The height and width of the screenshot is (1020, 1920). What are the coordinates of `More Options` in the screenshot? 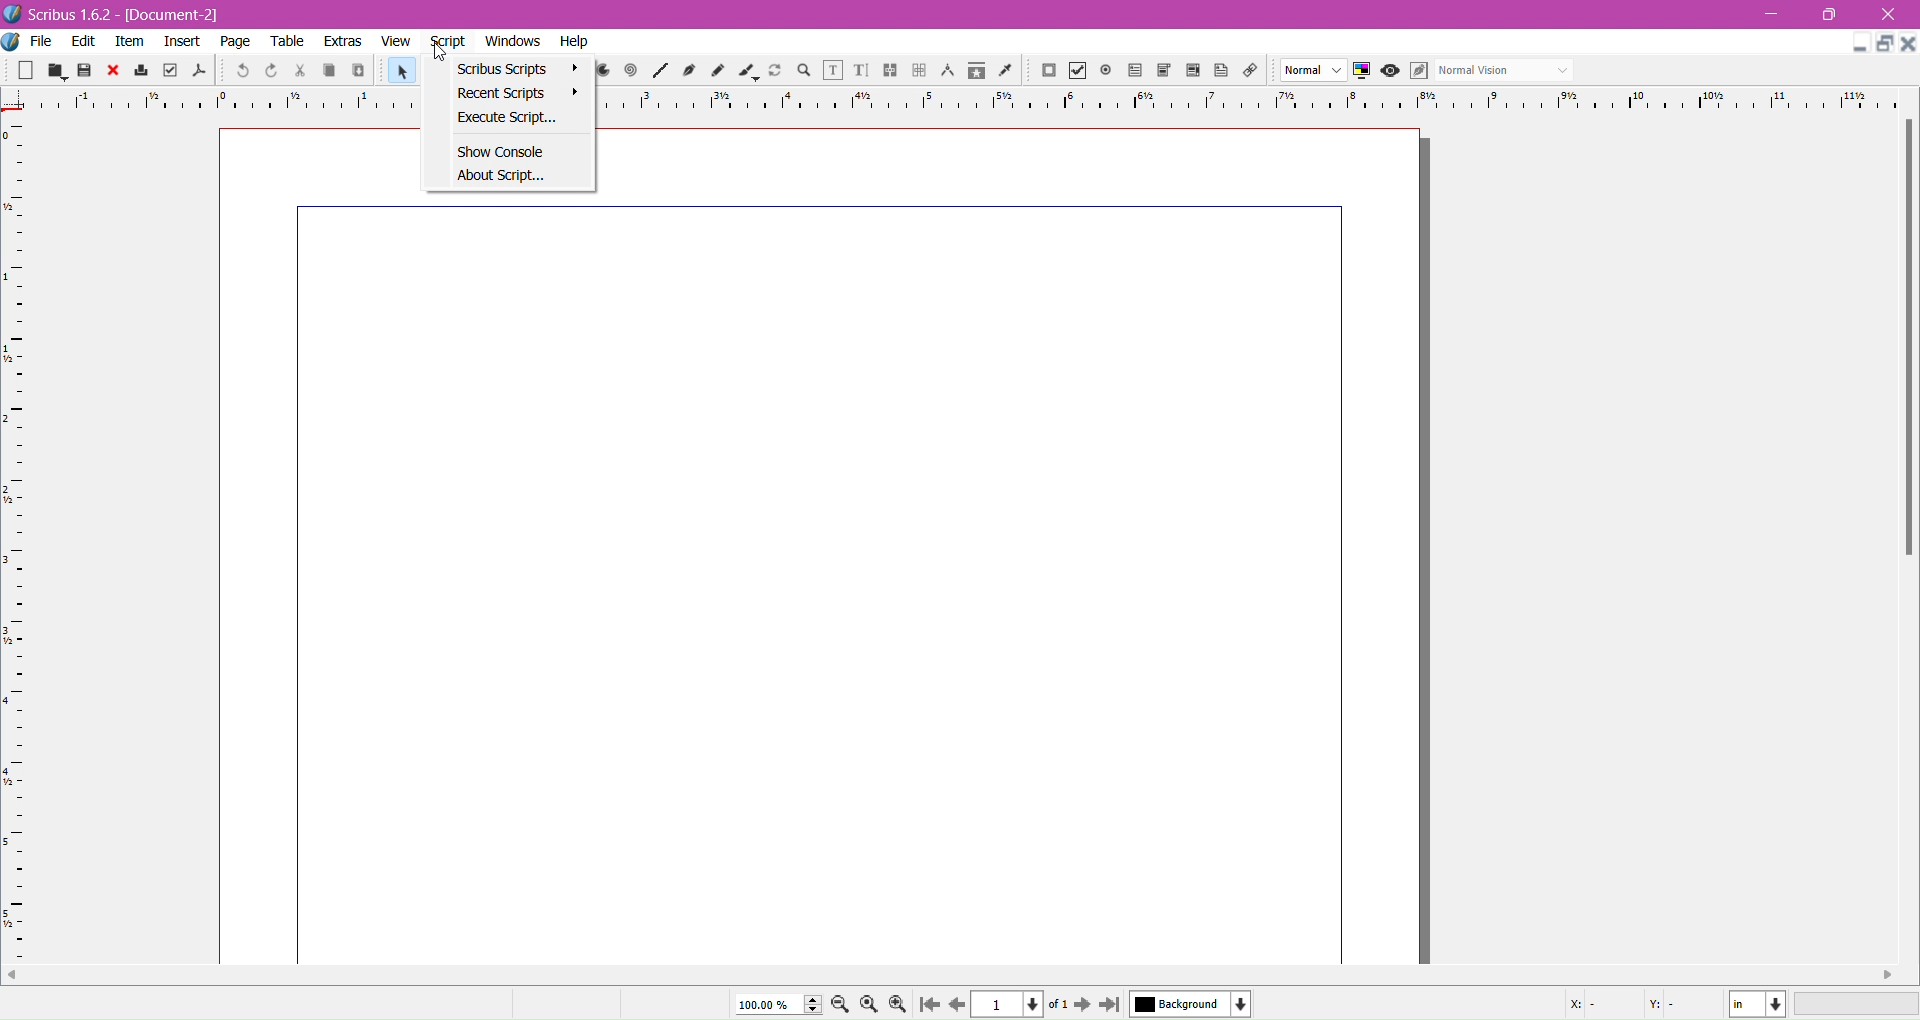 It's located at (12, 43).